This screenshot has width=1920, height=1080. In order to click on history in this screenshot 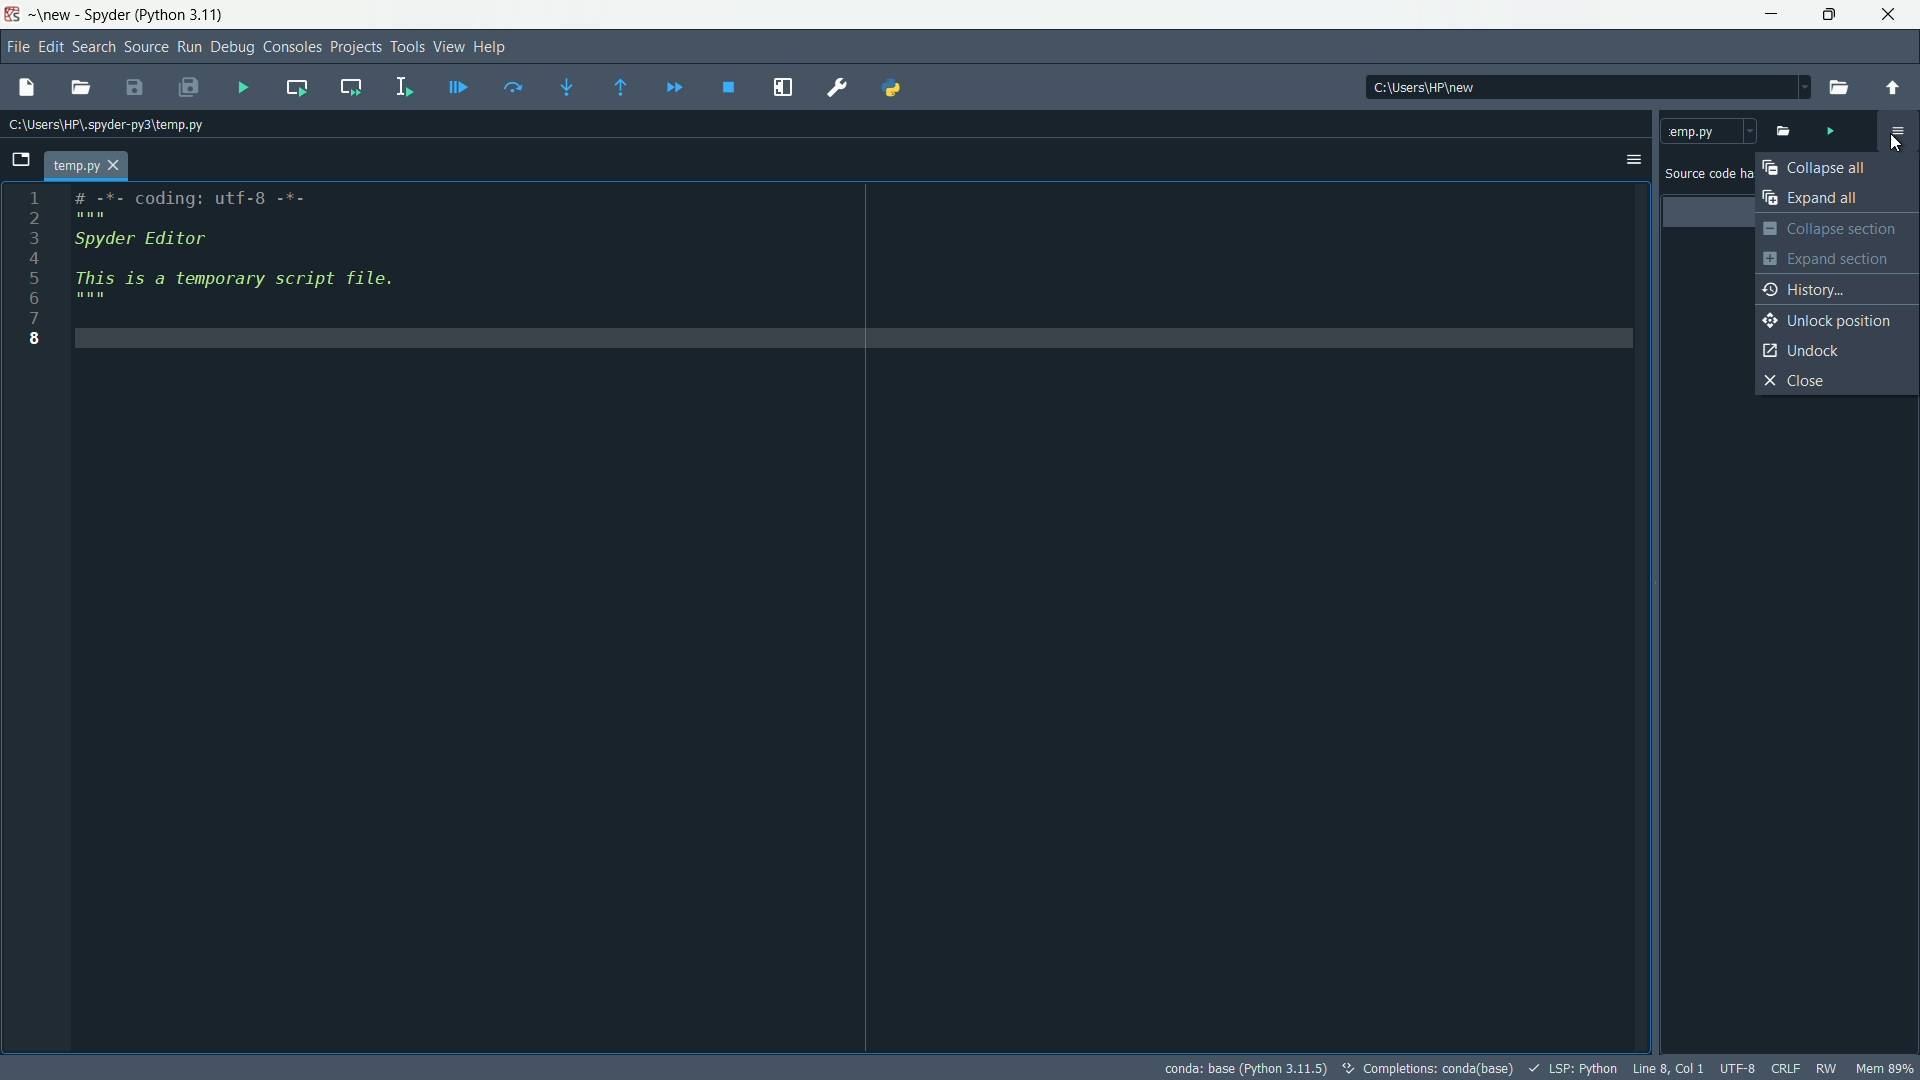, I will do `click(1837, 289)`.